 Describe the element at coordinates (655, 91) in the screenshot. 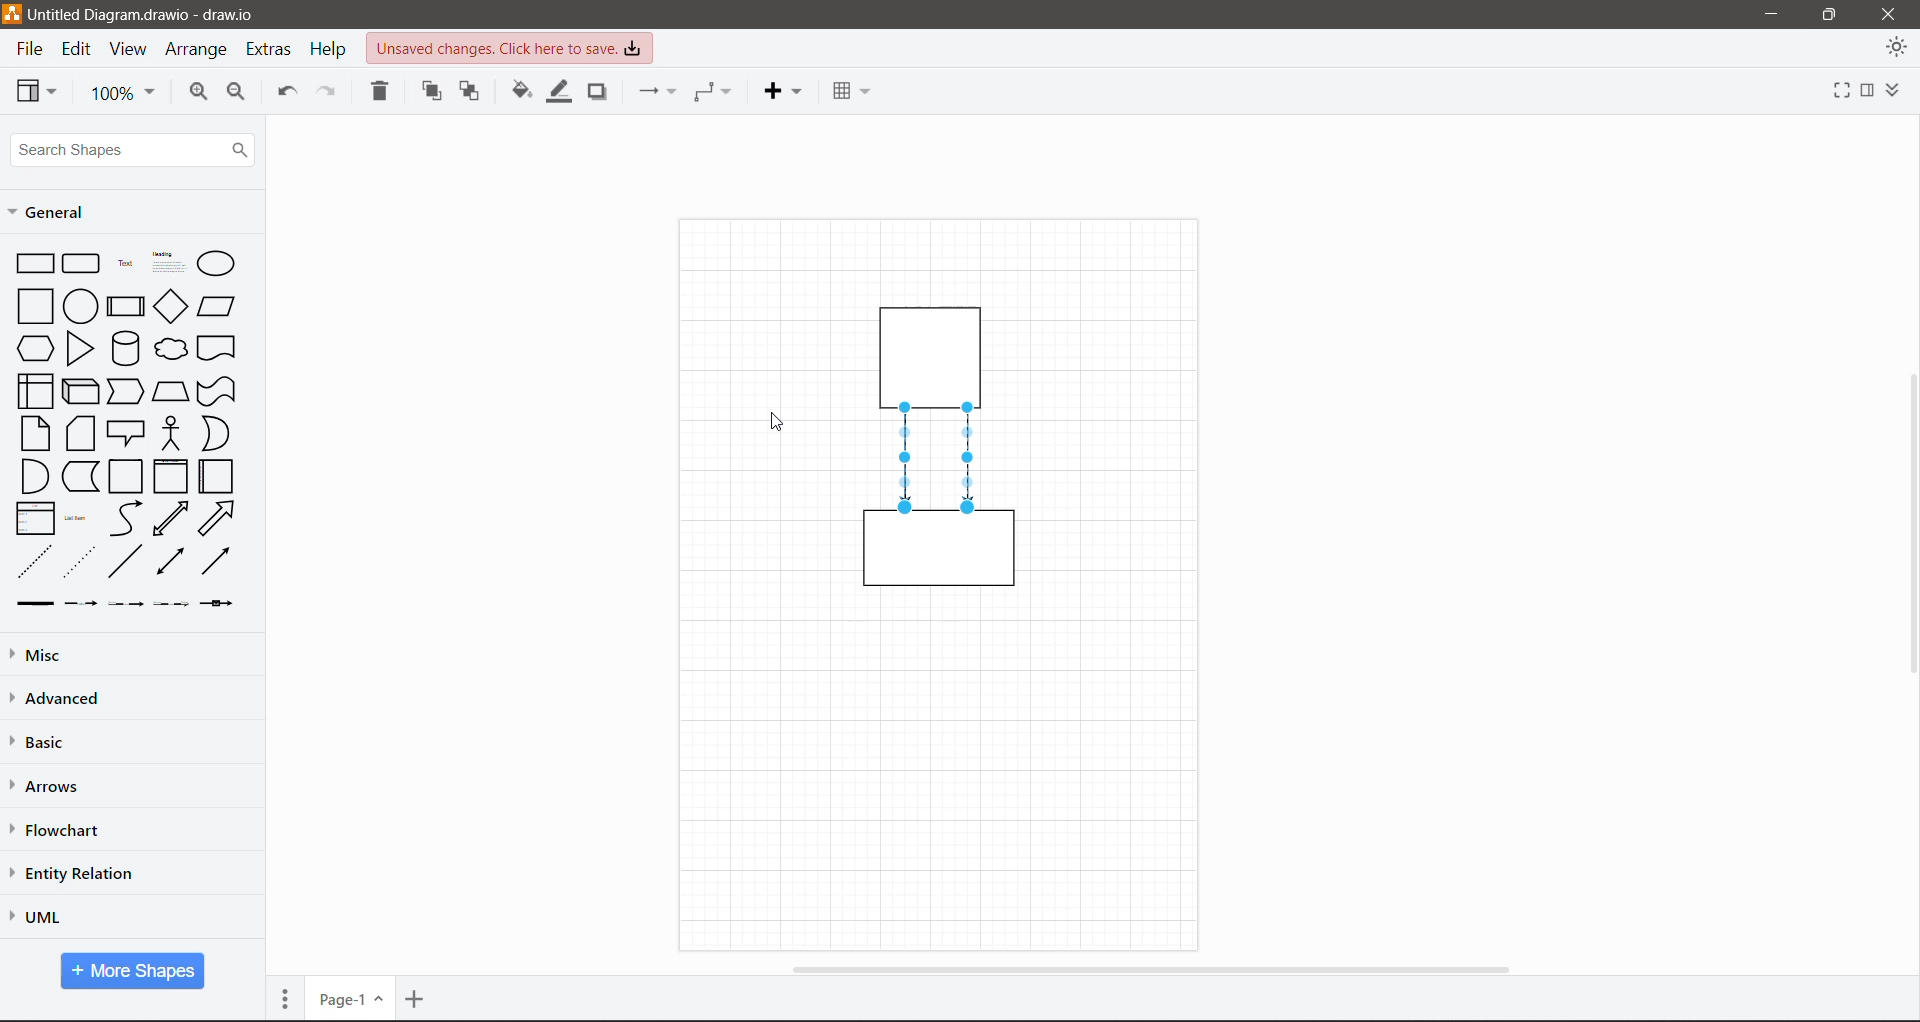

I see `Connection` at that location.